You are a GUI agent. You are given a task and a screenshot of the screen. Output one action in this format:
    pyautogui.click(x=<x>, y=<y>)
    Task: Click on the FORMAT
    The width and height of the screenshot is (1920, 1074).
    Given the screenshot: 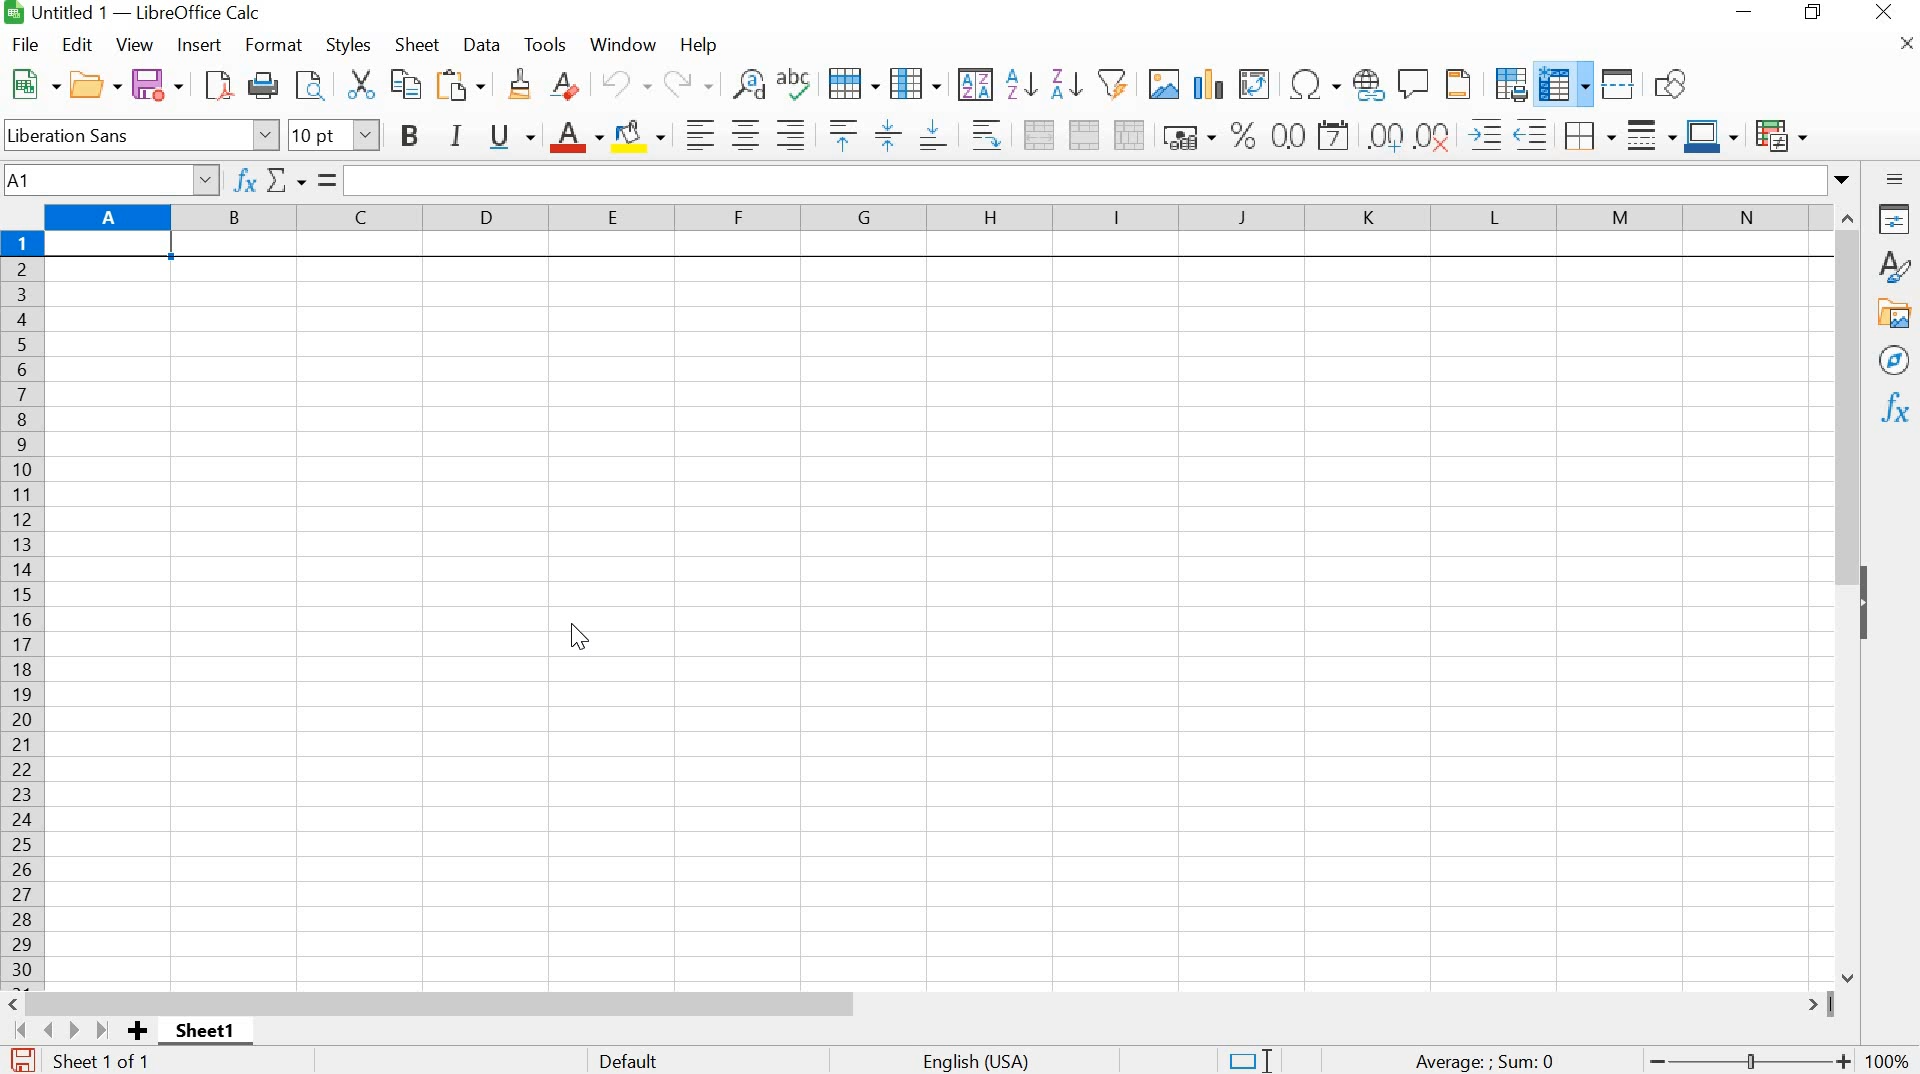 What is the action you would take?
    pyautogui.click(x=275, y=44)
    